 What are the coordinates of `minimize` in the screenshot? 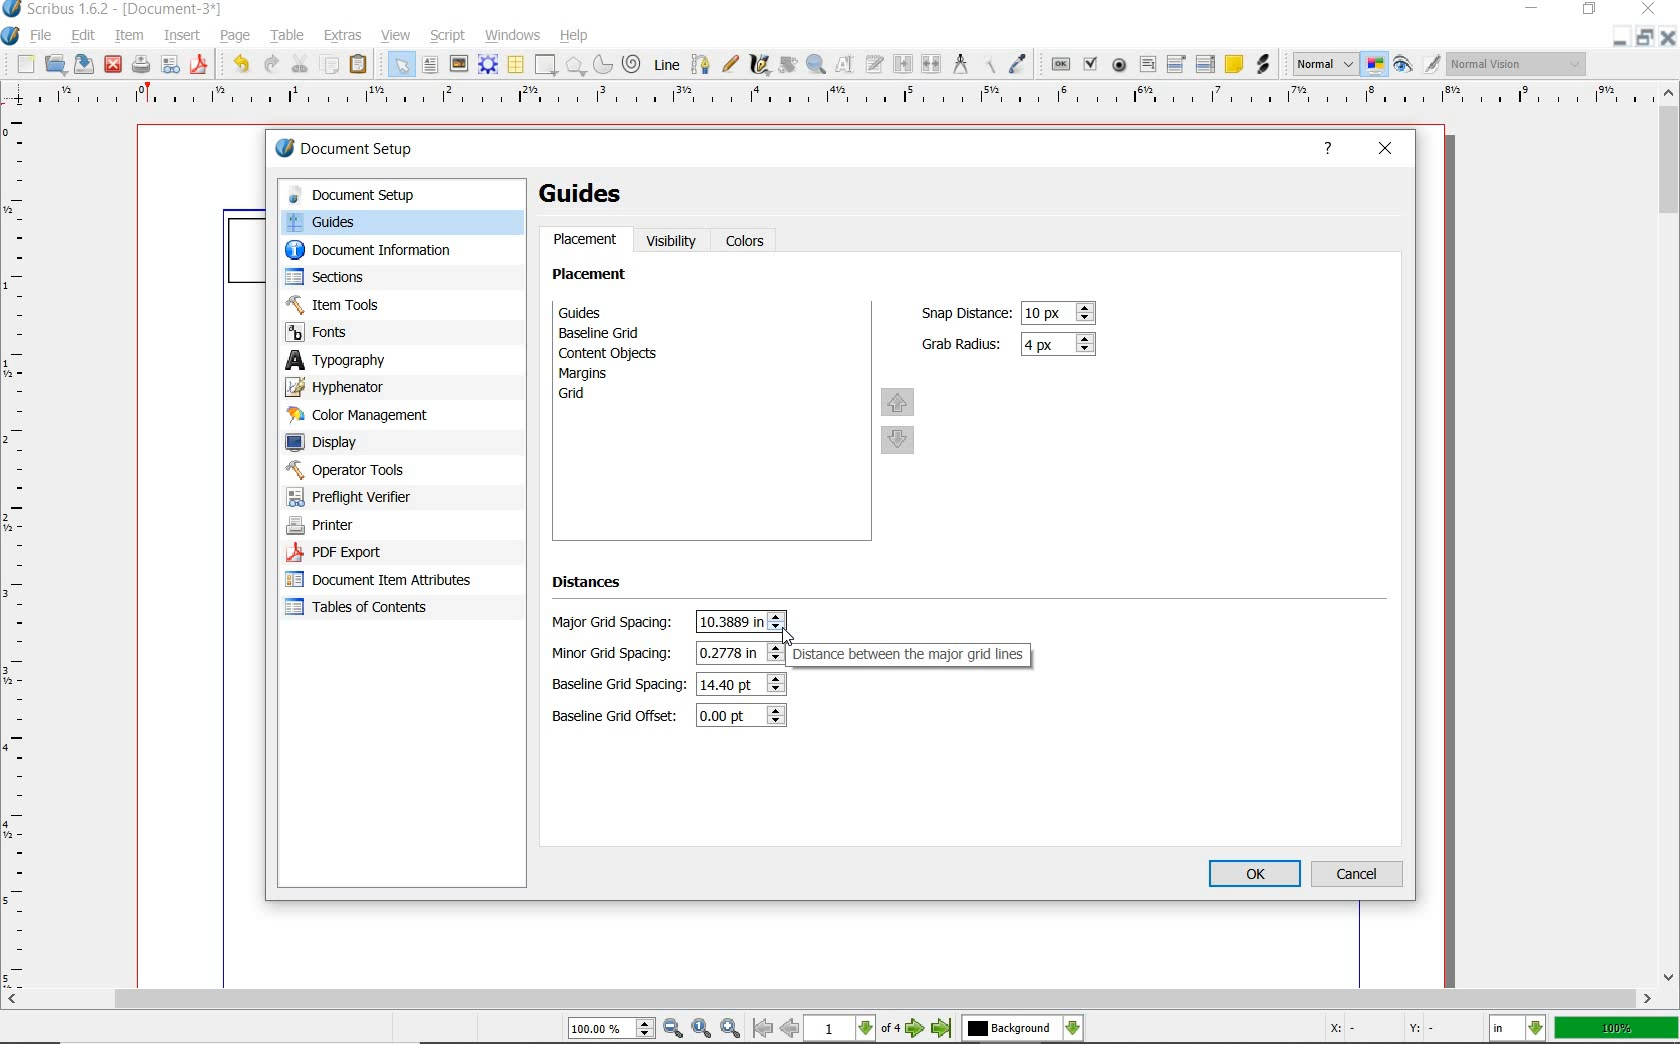 It's located at (1622, 37).